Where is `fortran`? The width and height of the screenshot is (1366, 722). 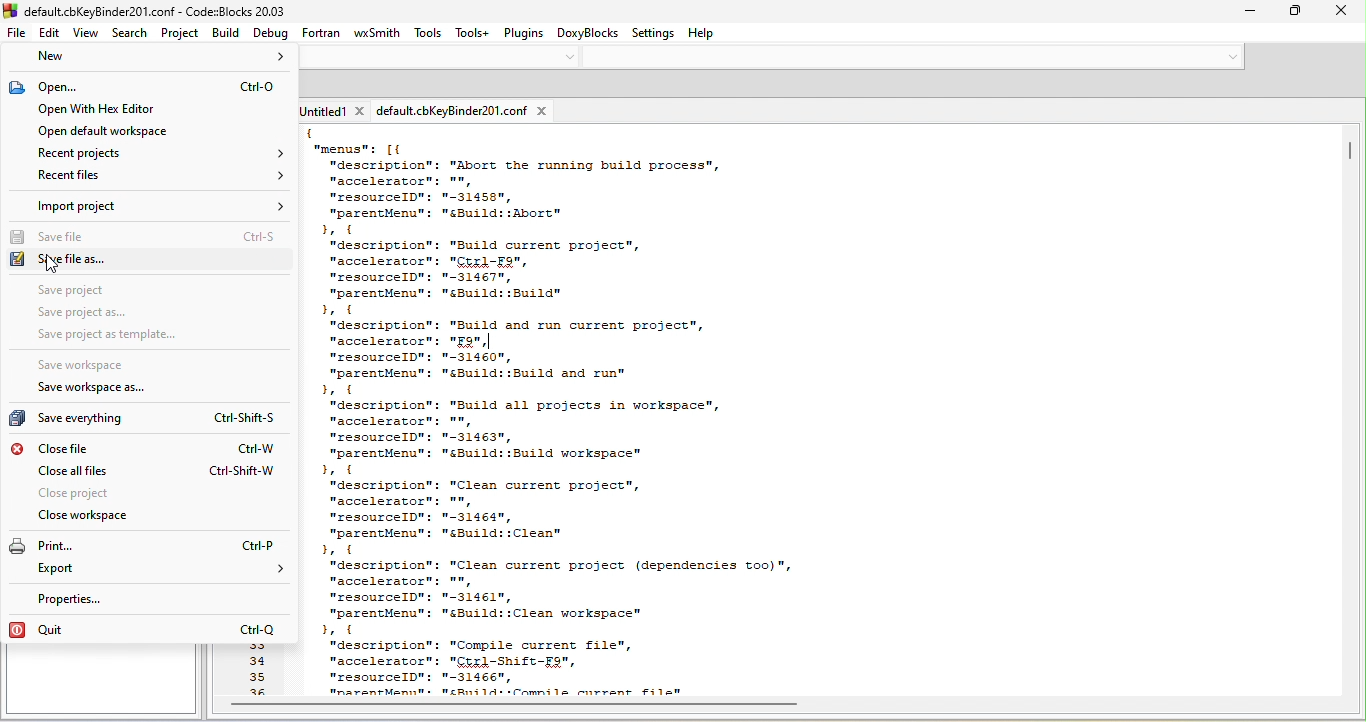 fortran is located at coordinates (322, 34).